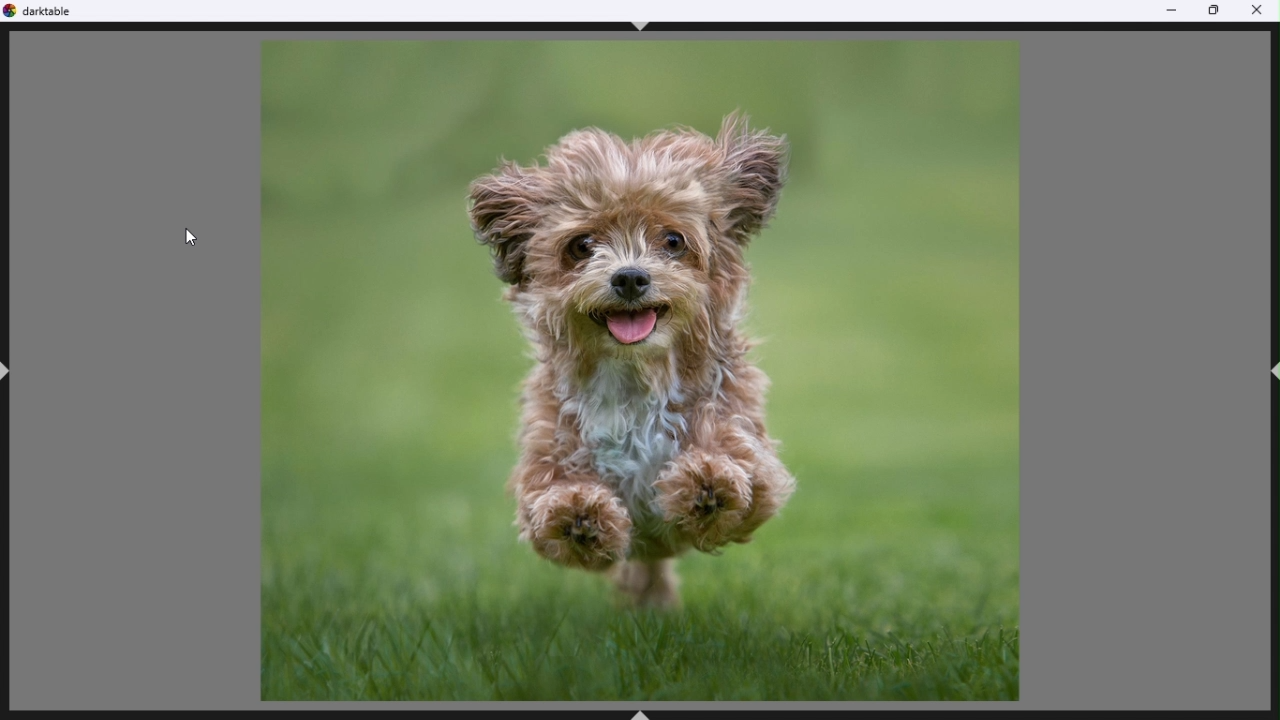 The width and height of the screenshot is (1280, 720). I want to click on ctrl+shift+t, so click(646, 30).